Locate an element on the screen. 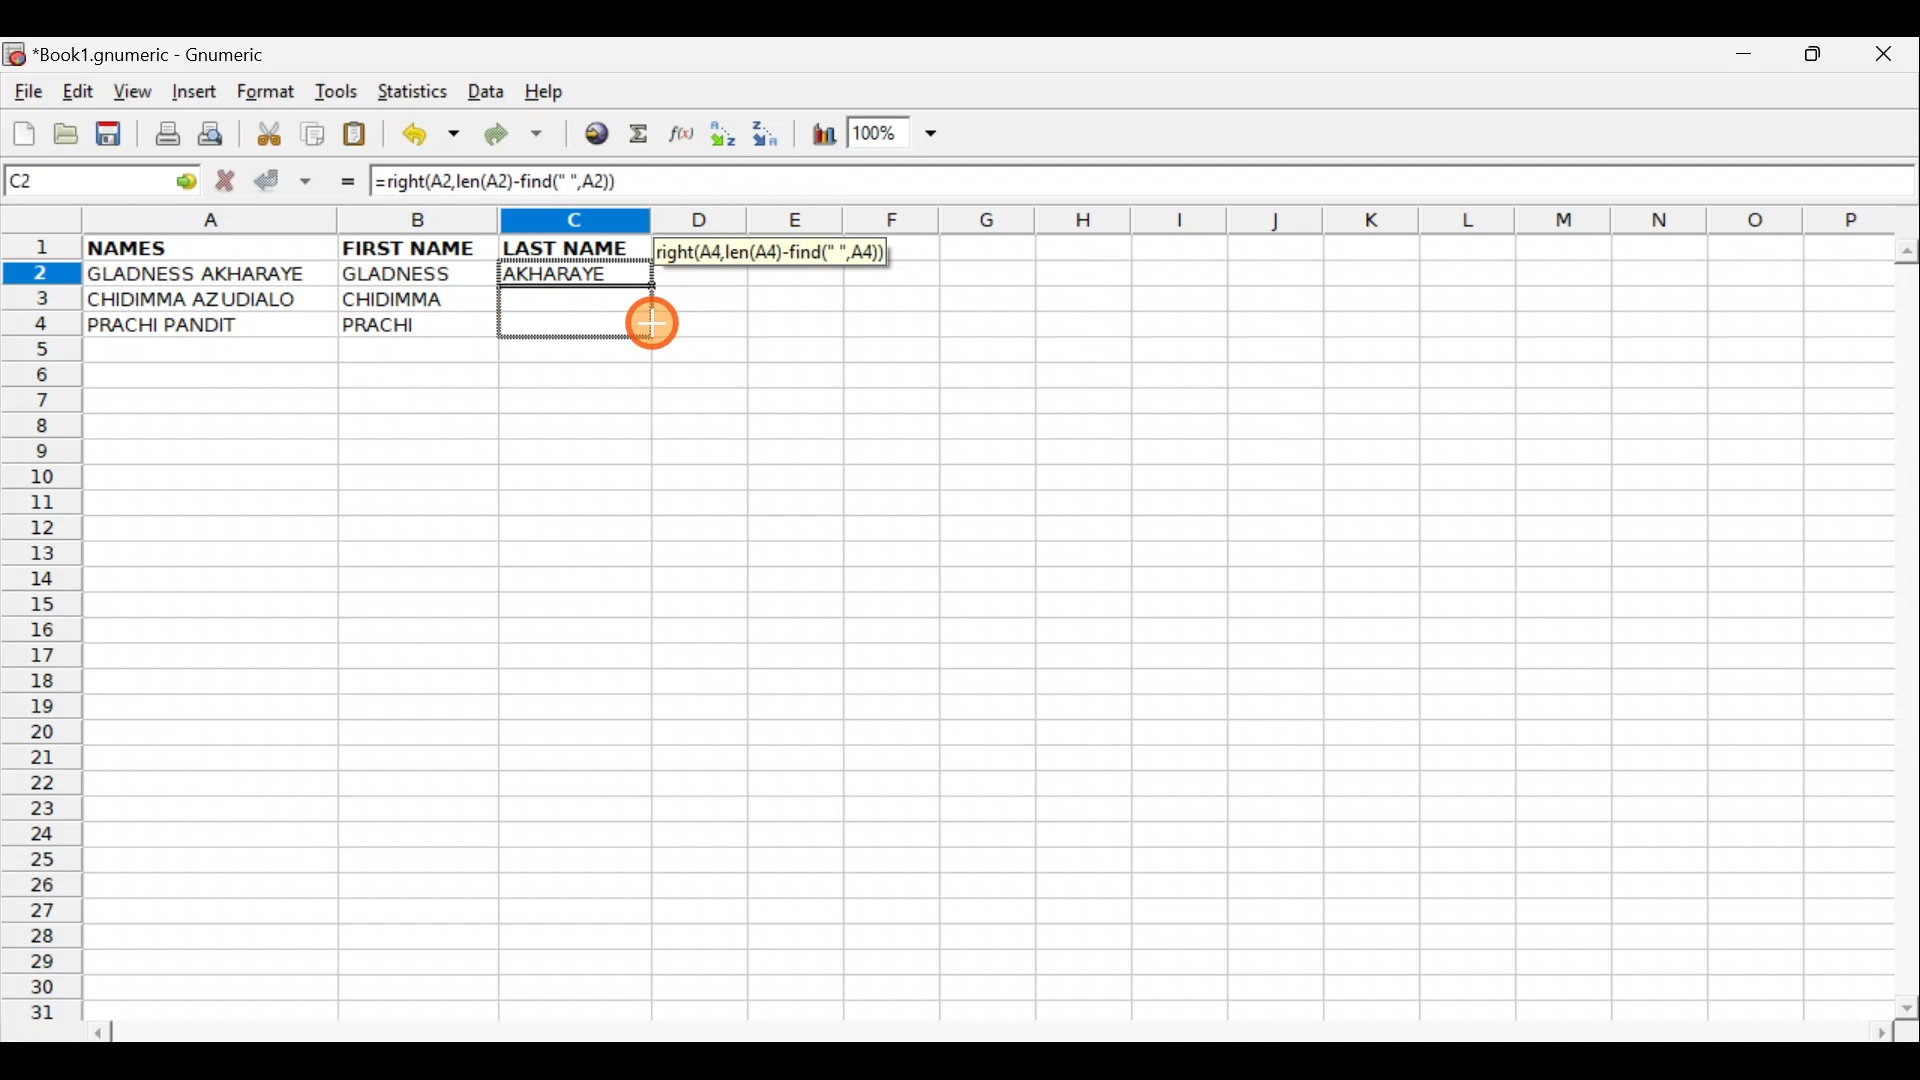  Sort Ascending order is located at coordinates (729, 138).